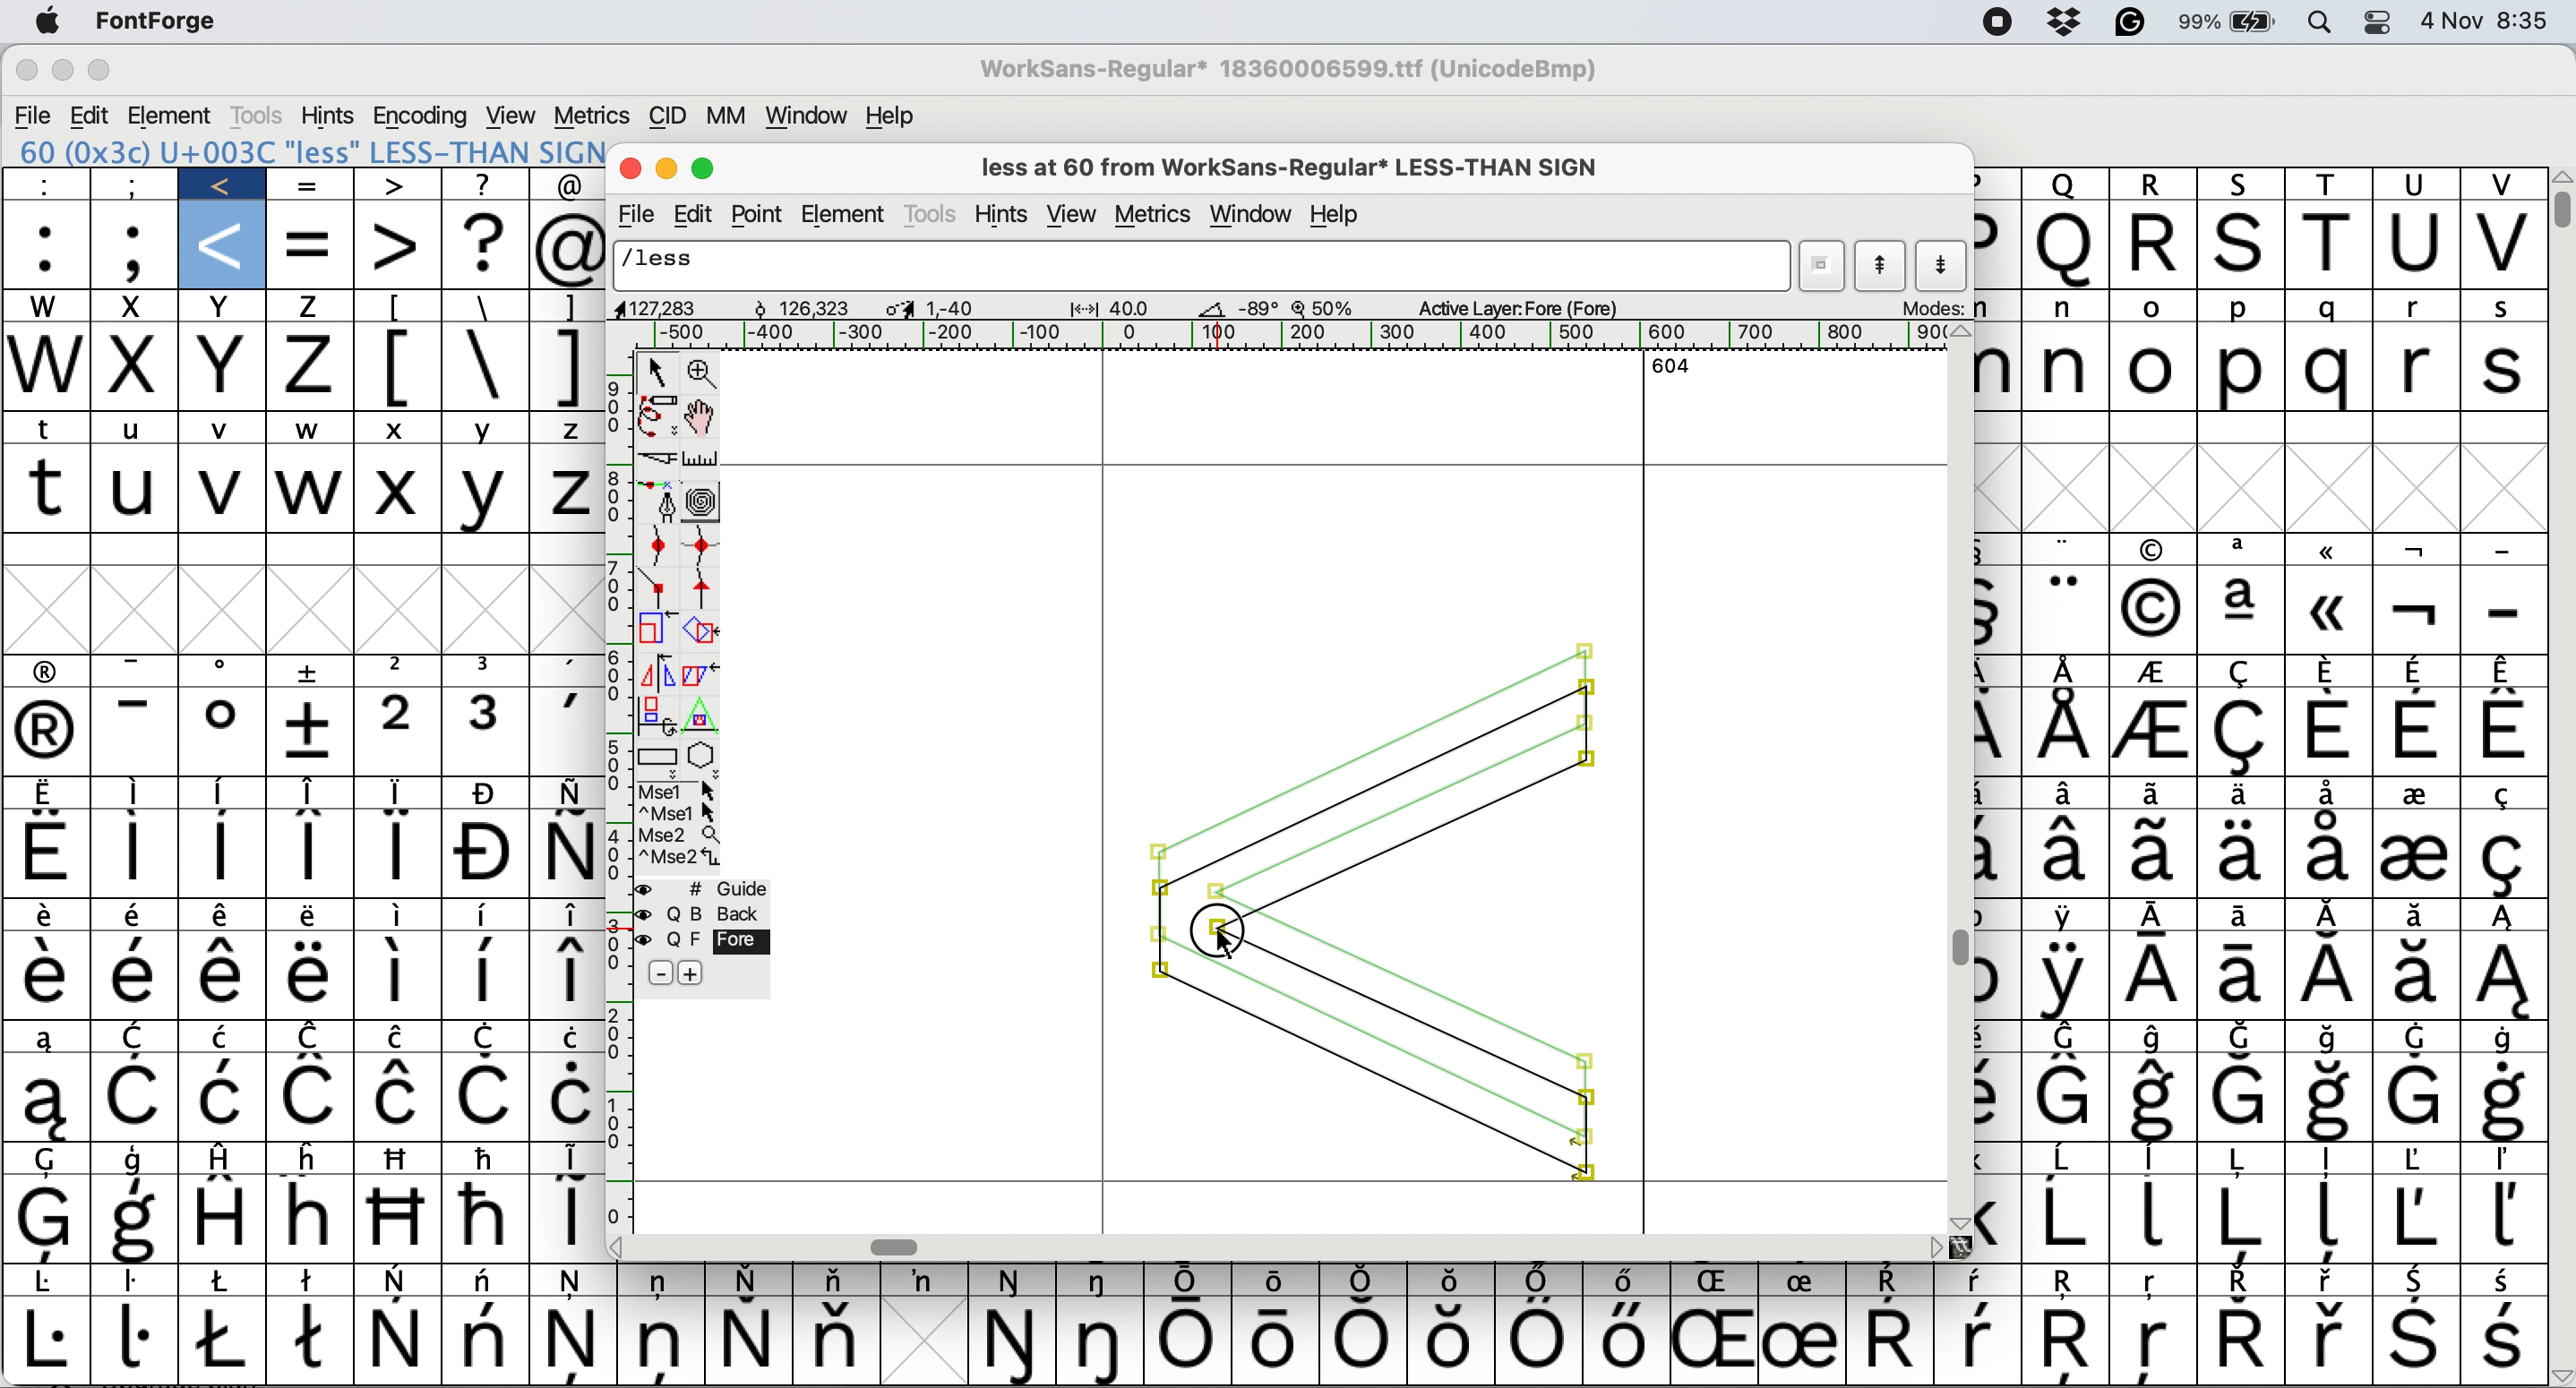 The width and height of the screenshot is (2576, 1388). What do you see at coordinates (762, 214) in the screenshot?
I see `point` at bounding box center [762, 214].